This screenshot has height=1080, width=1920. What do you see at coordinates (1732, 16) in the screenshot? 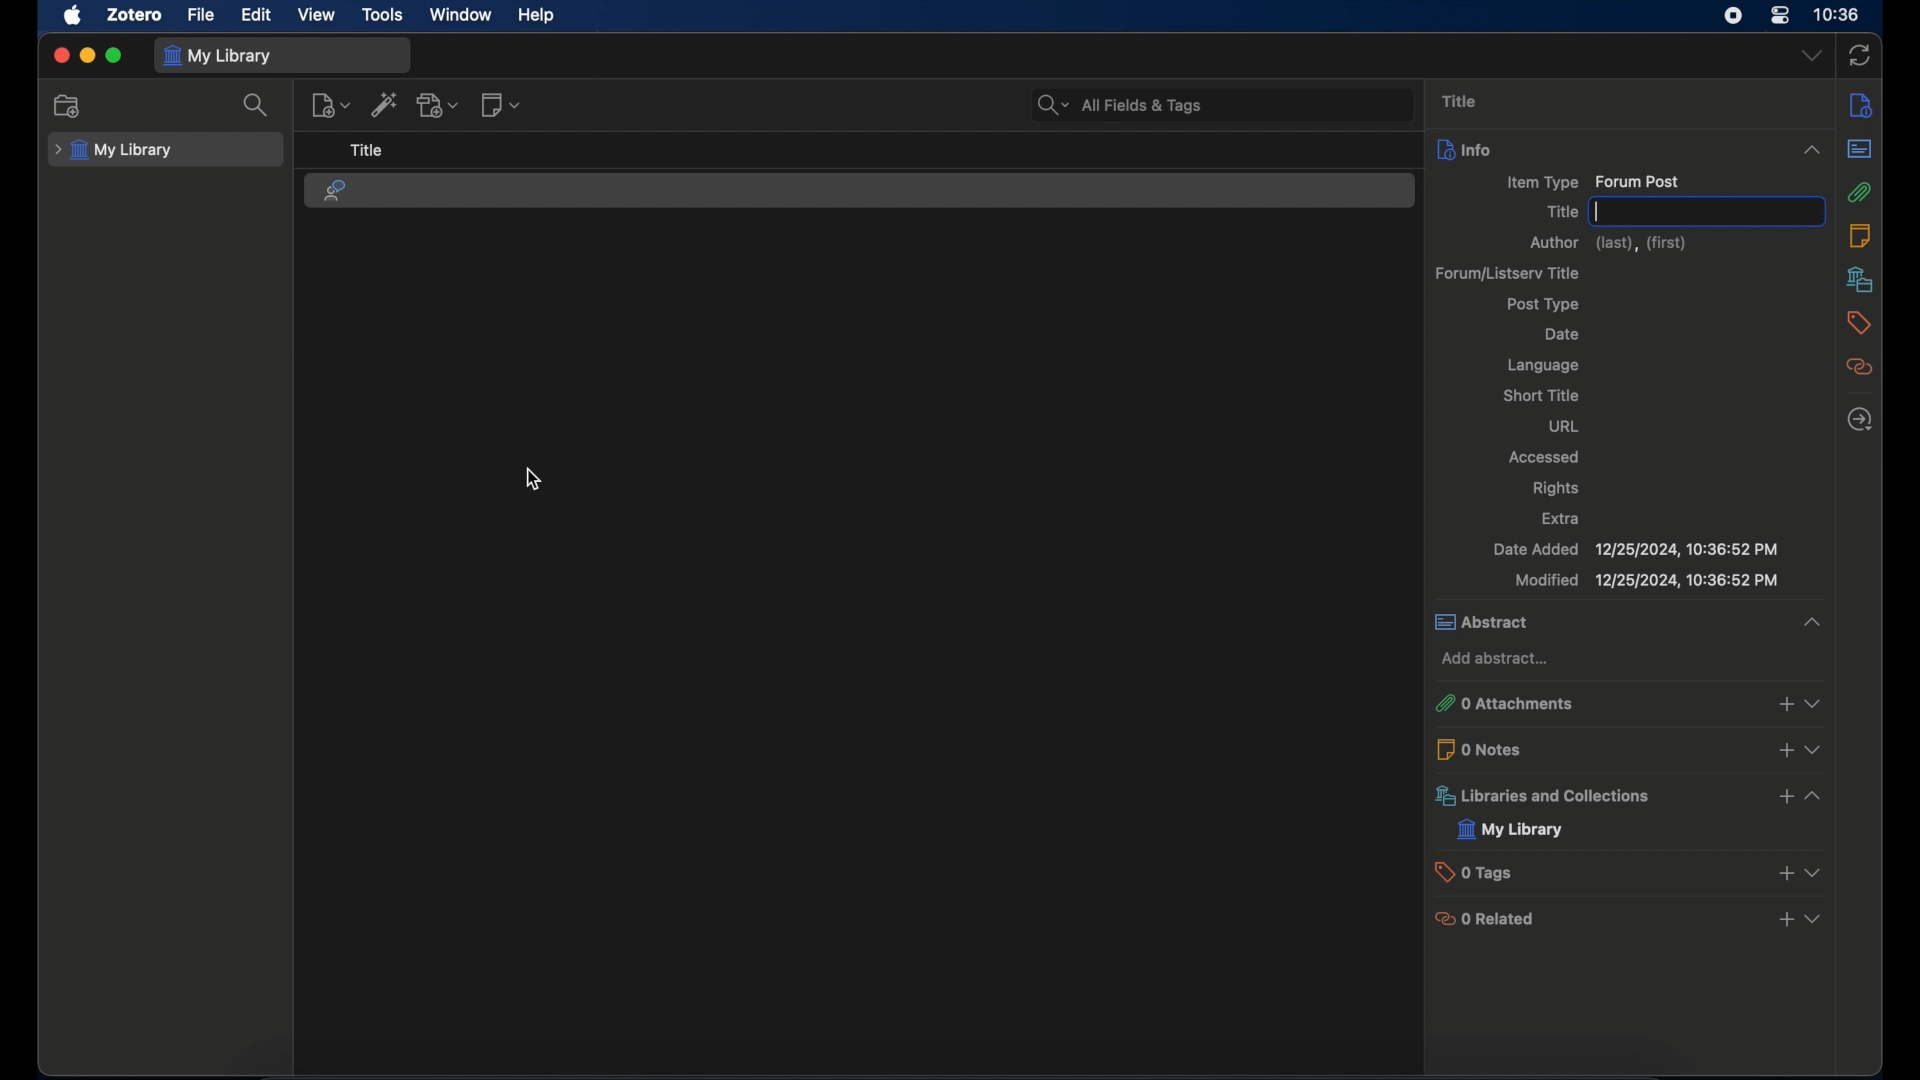
I see `screen recorder` at bounding box center [1732, 16].